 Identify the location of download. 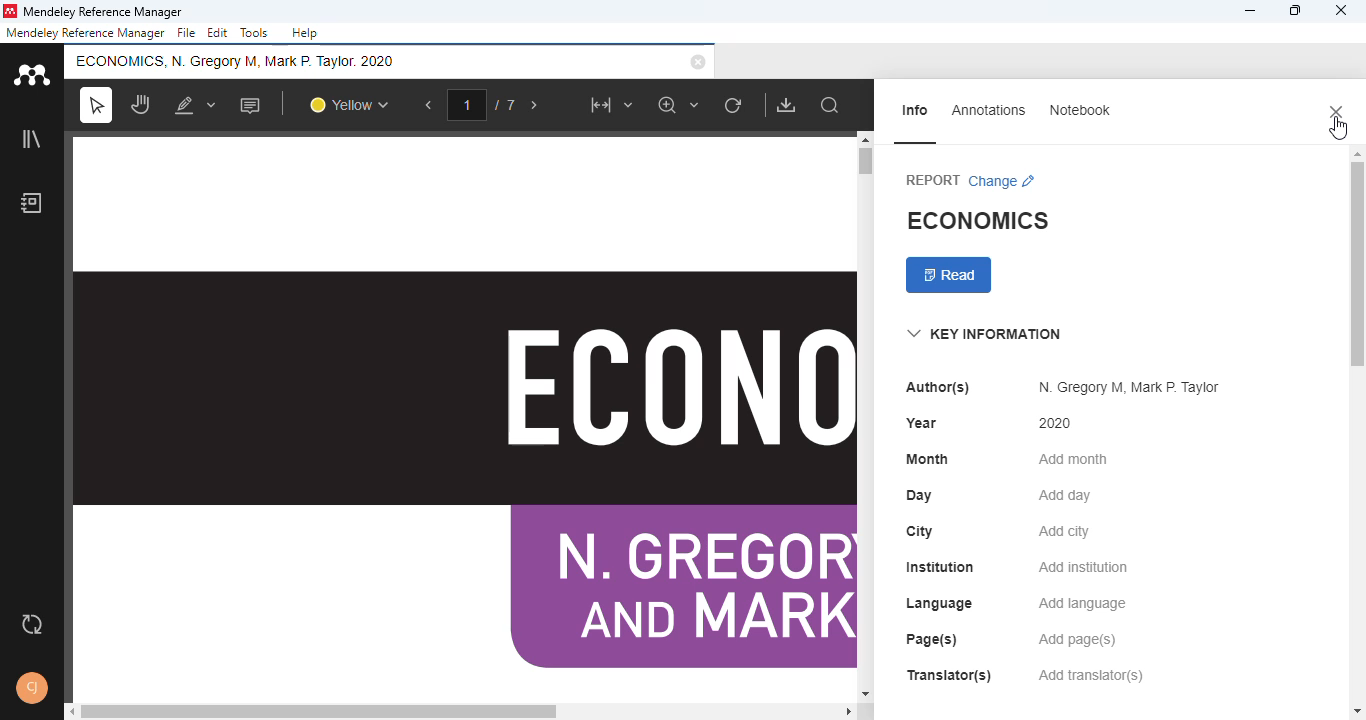
(786, 105).